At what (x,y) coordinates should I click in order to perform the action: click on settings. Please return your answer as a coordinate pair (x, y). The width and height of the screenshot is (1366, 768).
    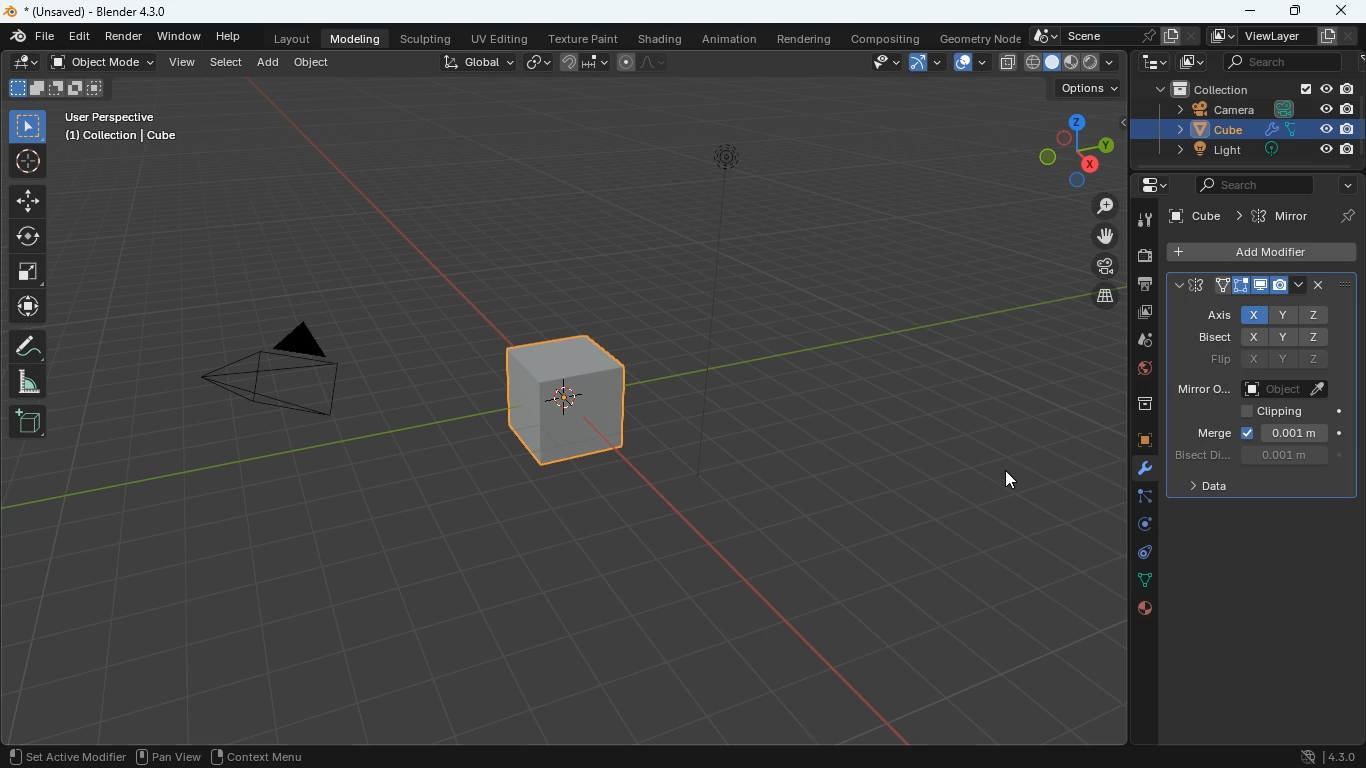
    Looking at the image, I should click on (1147, 186).